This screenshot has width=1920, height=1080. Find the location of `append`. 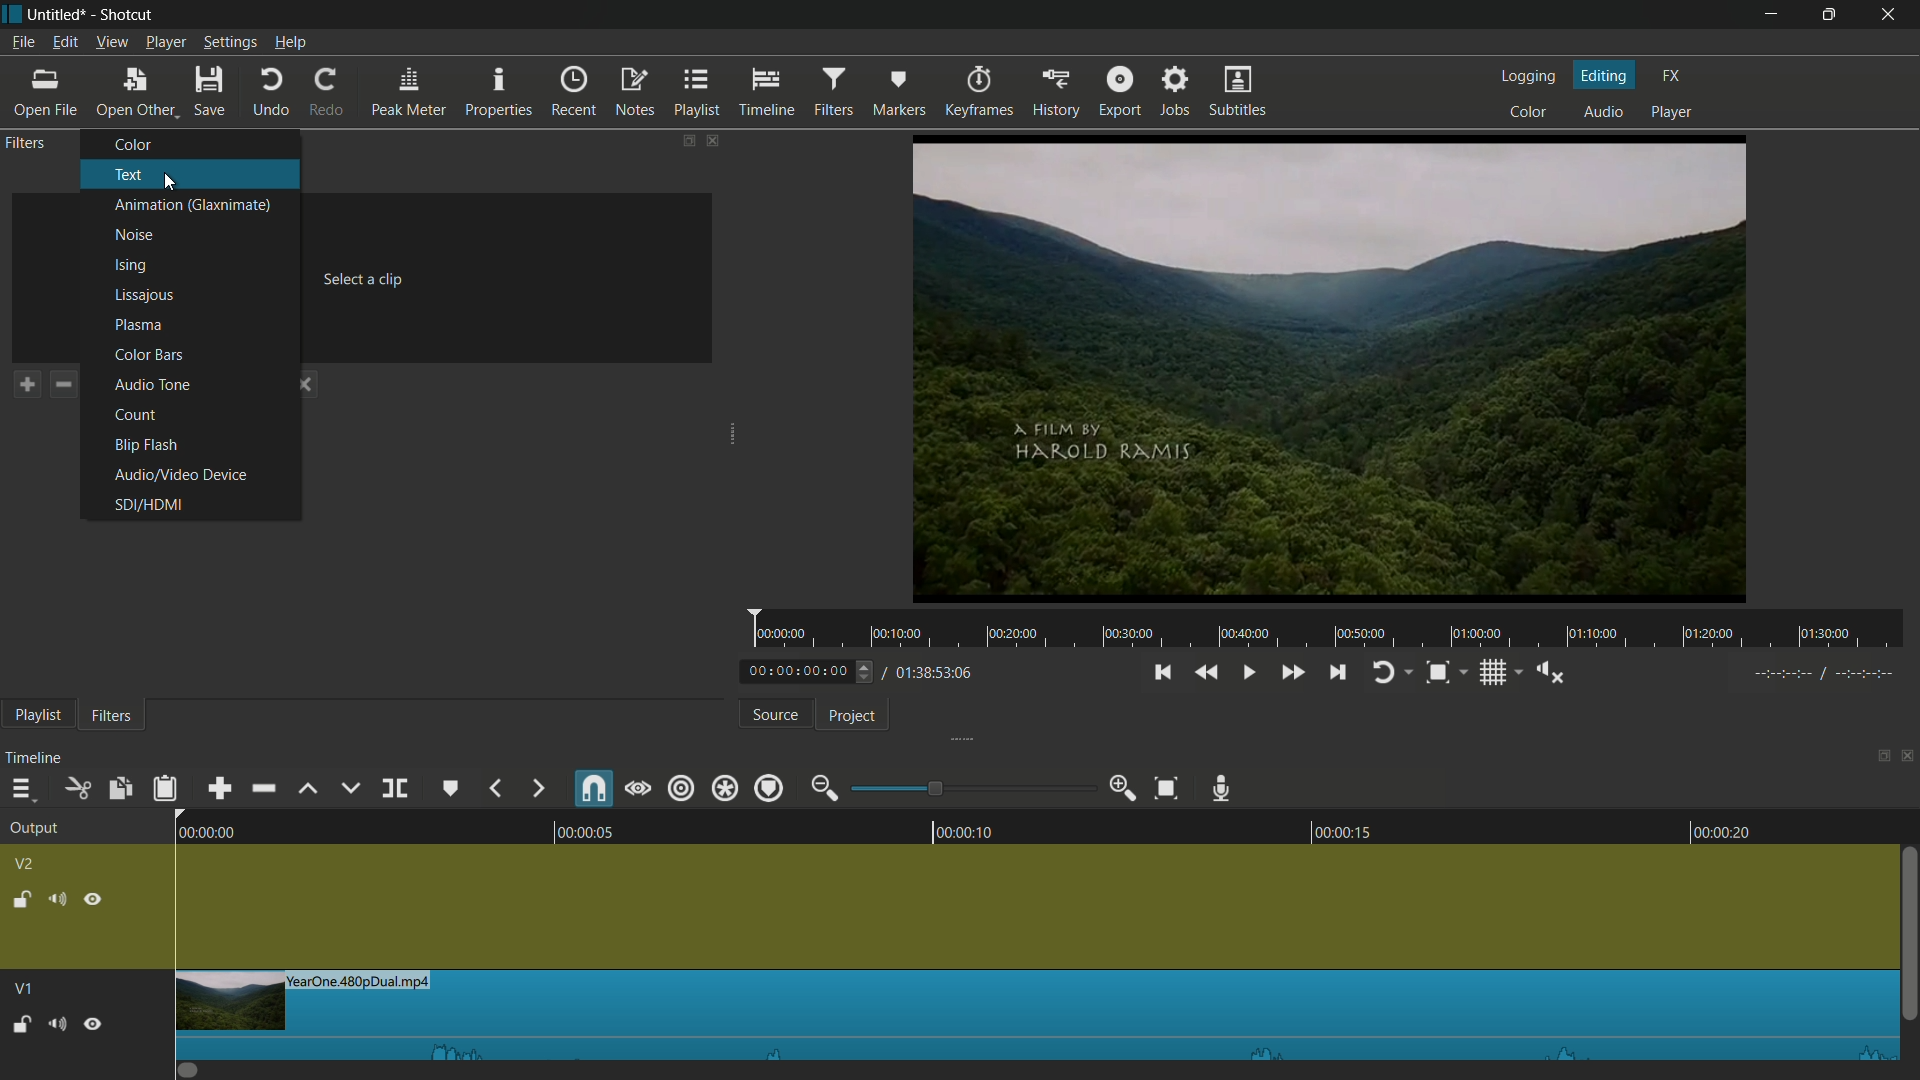

append is located at coordinates (215, 788).